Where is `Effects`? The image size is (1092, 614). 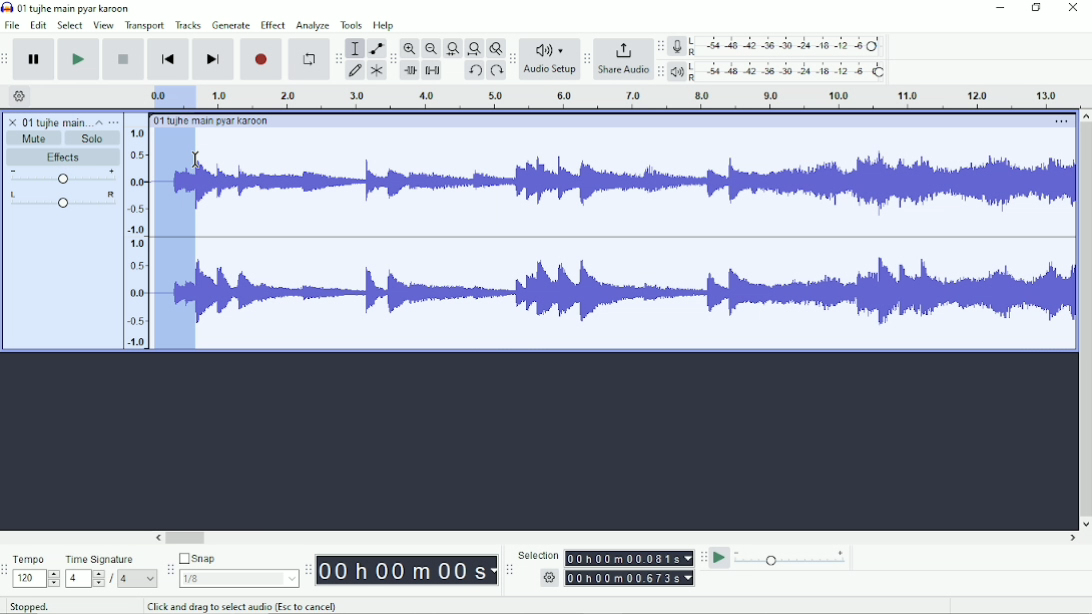
Effects is located at coordinates (63, 158).